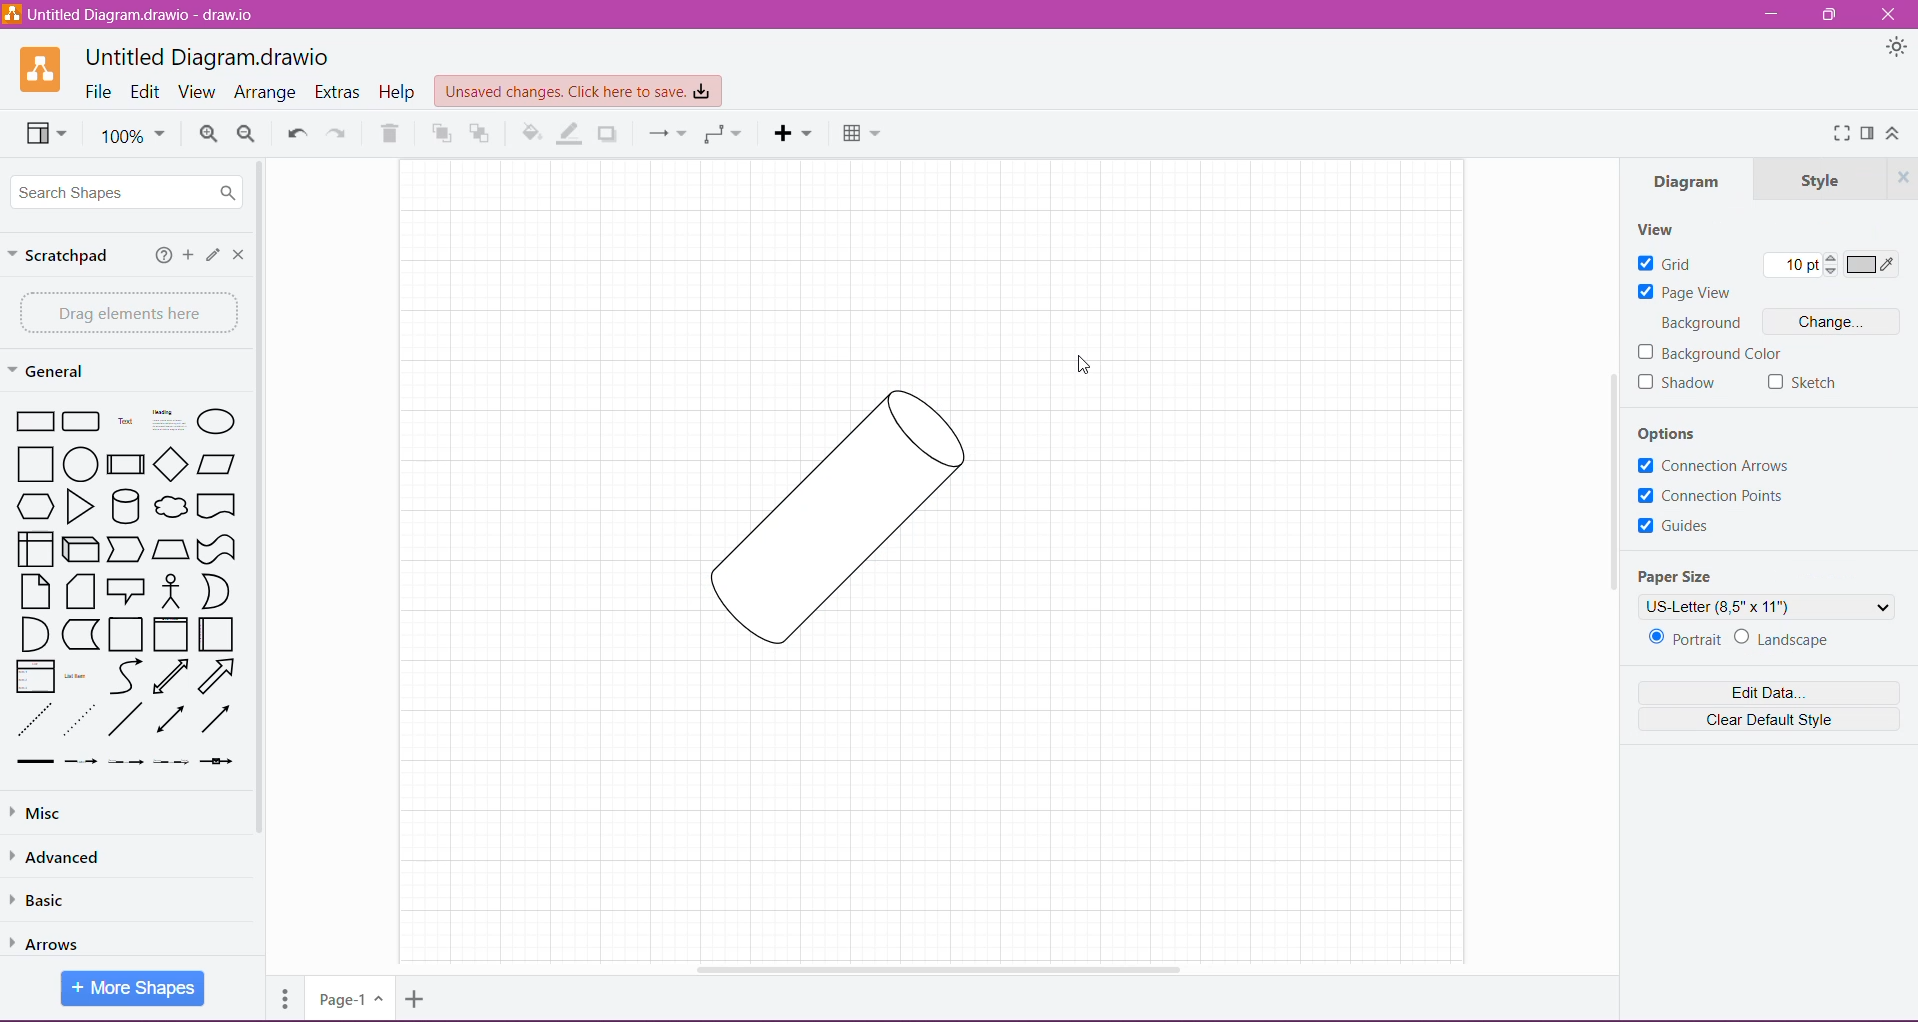 Image resolution: width=1918 pixels, height=1022 pixels. What do you see at coordinates (1893, 15) in the screenshot?
I see `Close` at bounding box center [1893, 15].